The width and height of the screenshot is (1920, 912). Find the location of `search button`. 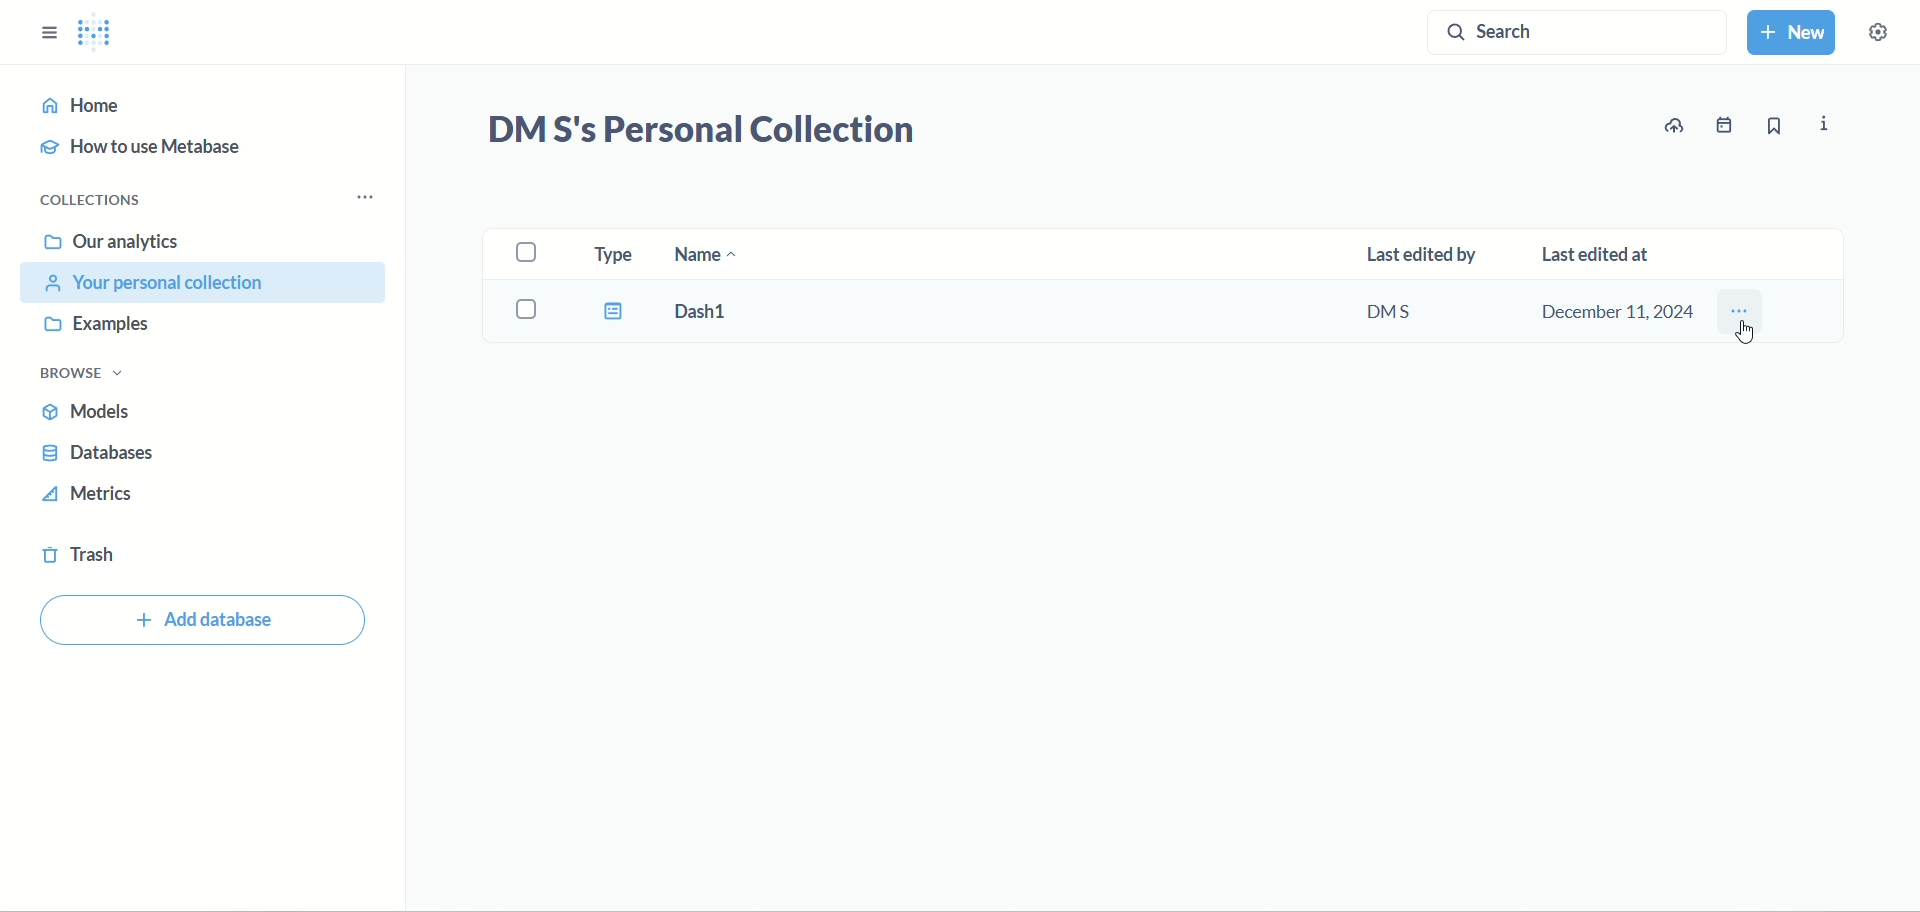

search button is located at coordinates (1575, 37).